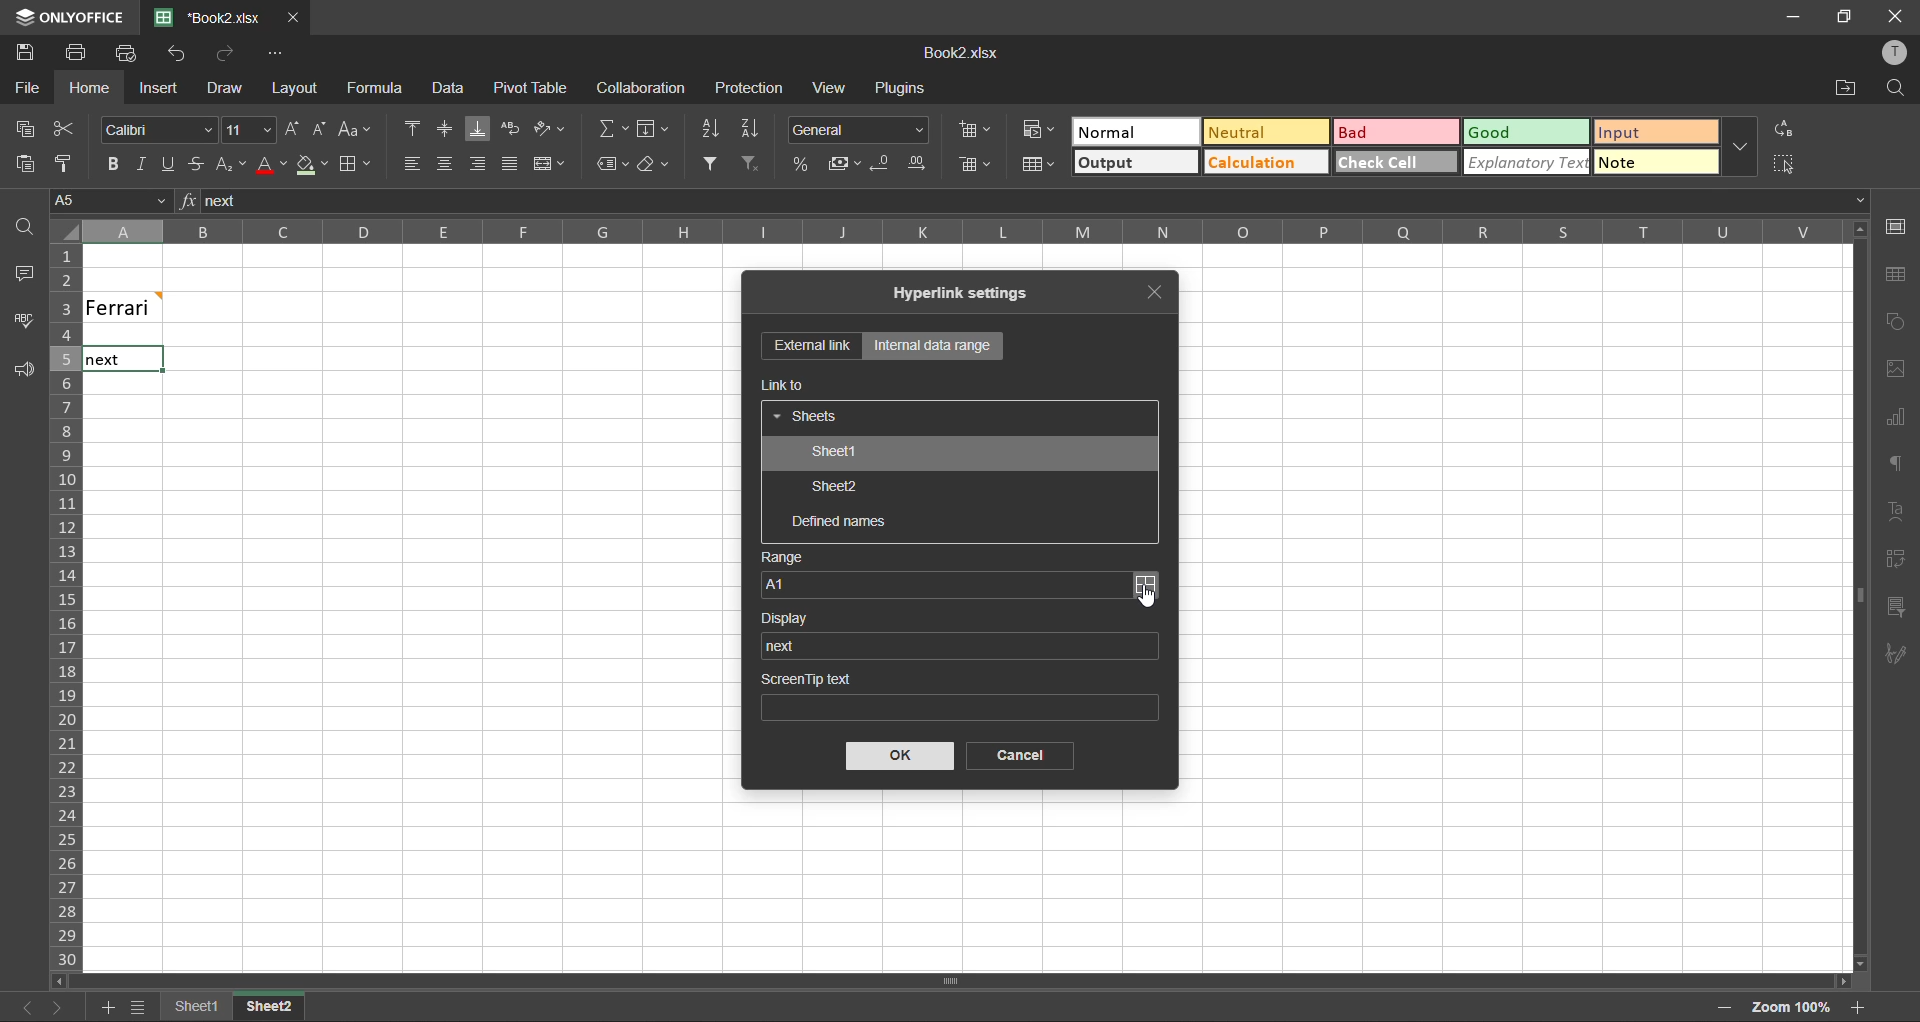 This screenshot has width=1920, height=1022. I want to click on file, so click(26, 89).